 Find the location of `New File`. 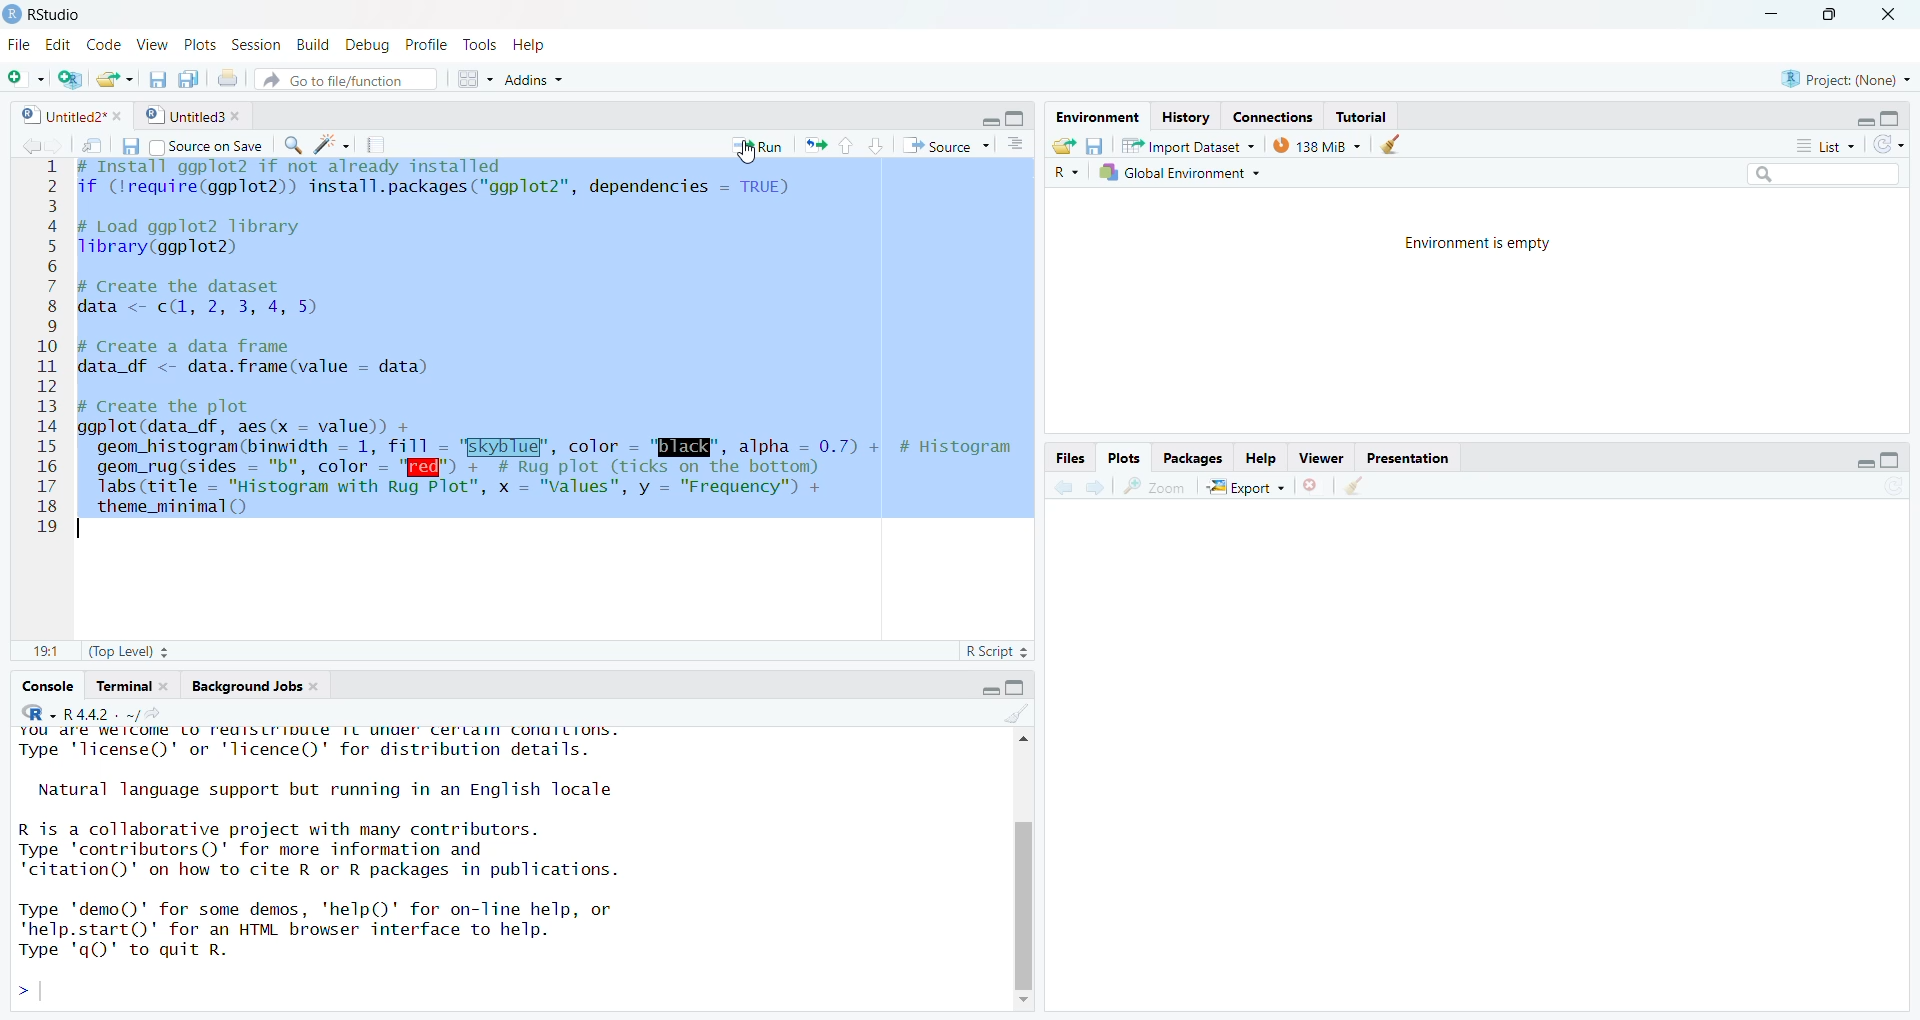

New File is located at coordinates (23, 79).